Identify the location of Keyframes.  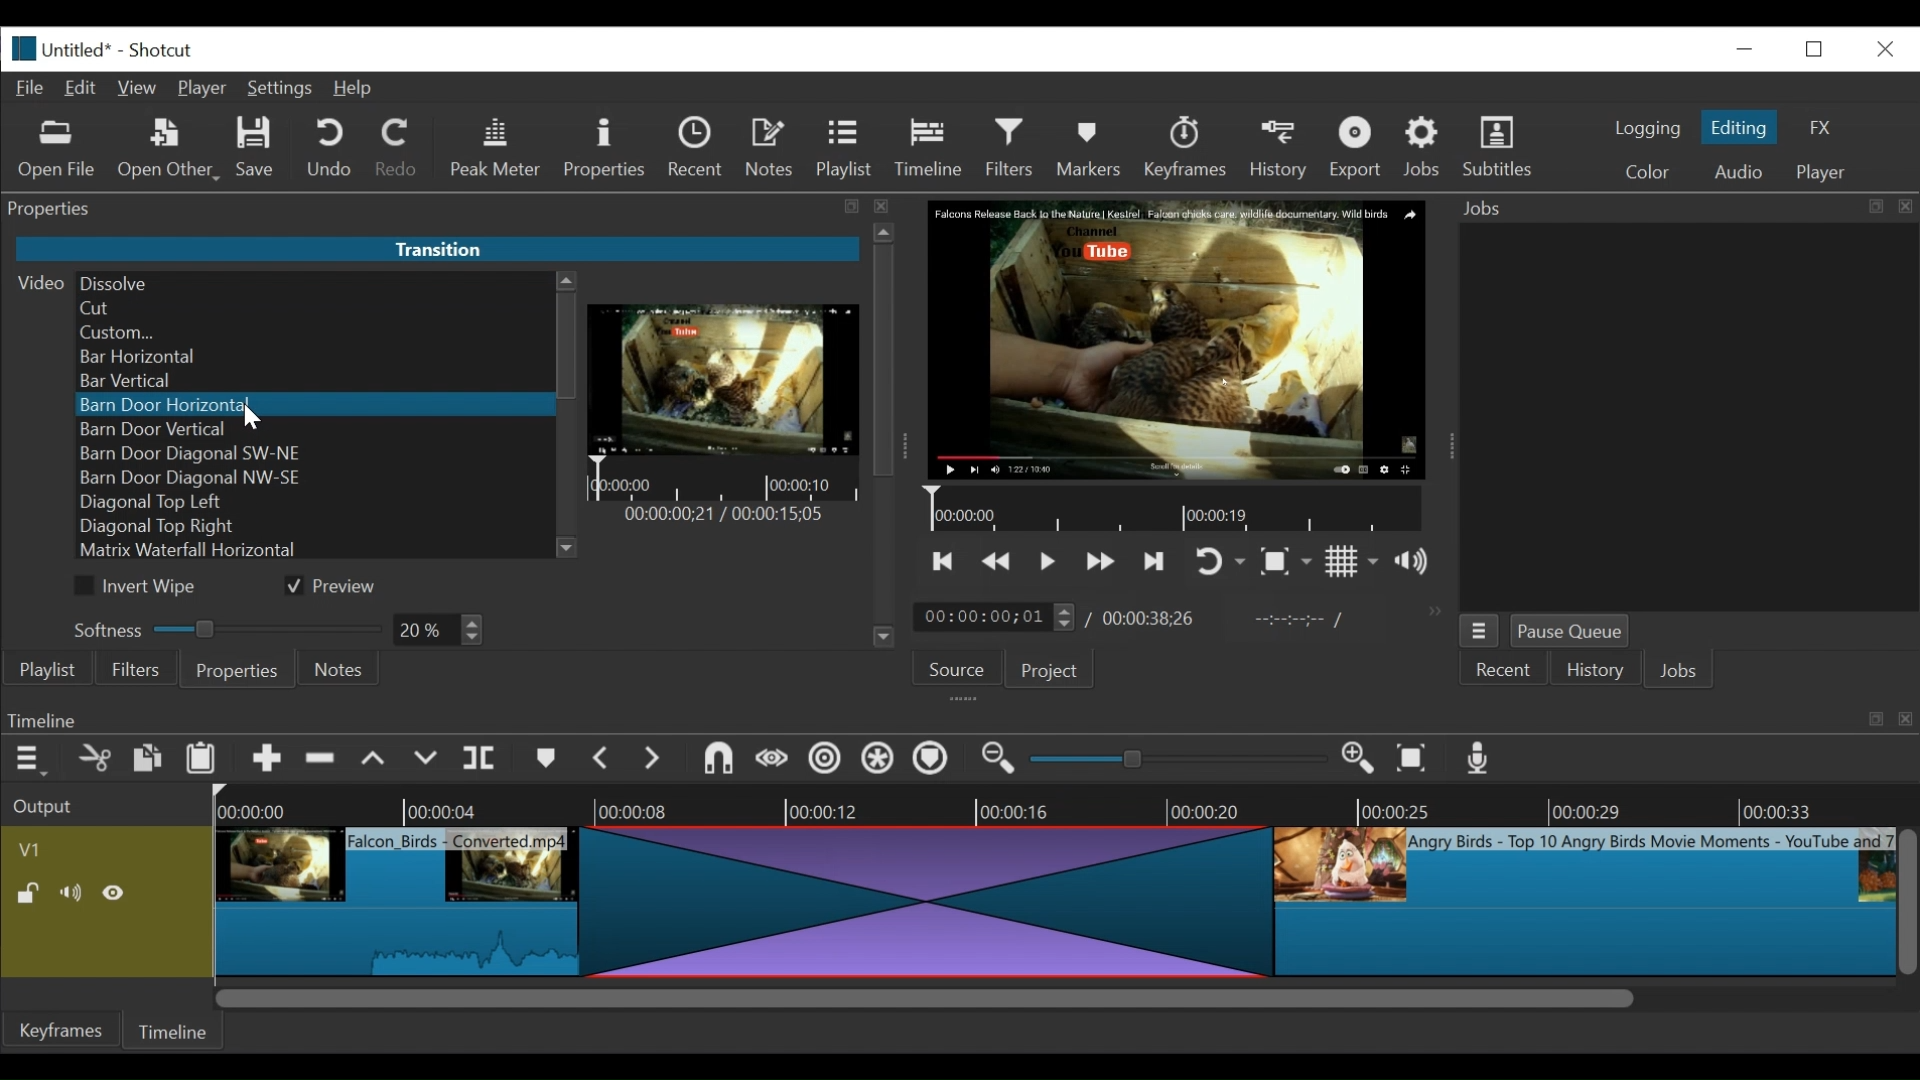
(63, 1030).